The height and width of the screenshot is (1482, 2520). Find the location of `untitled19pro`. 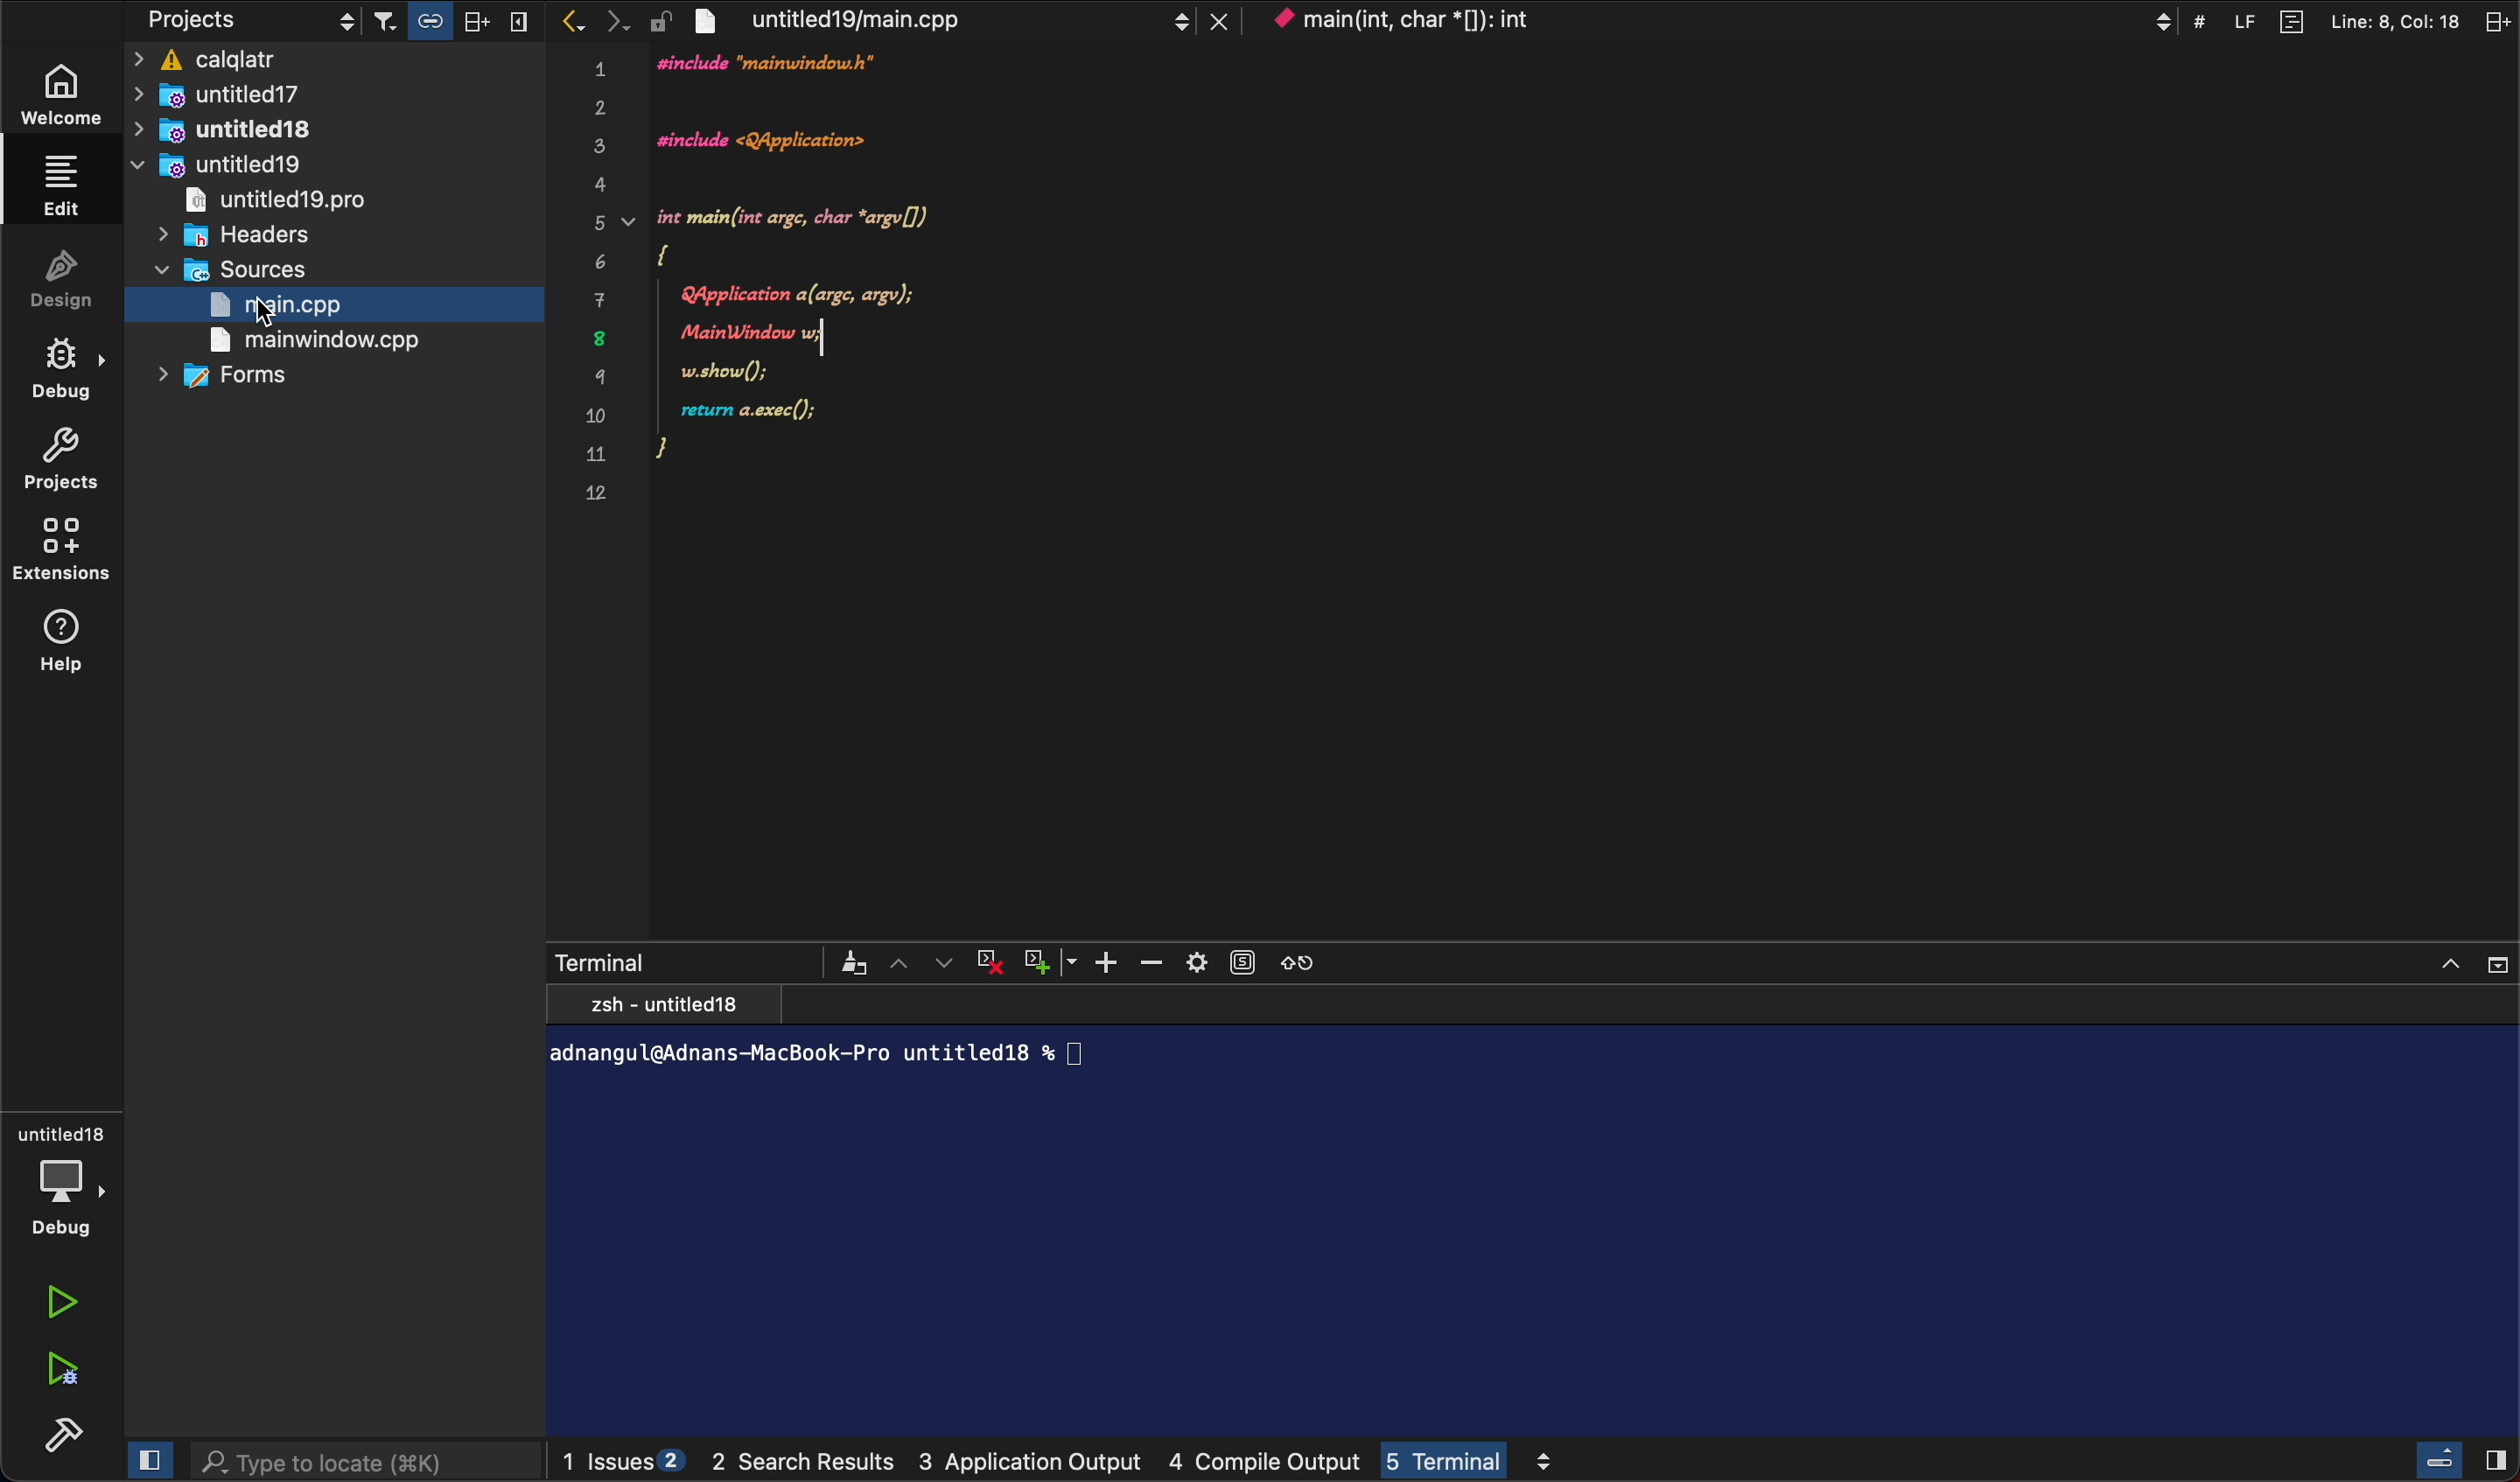

untitled19pro is located at coordinates (273, 200).